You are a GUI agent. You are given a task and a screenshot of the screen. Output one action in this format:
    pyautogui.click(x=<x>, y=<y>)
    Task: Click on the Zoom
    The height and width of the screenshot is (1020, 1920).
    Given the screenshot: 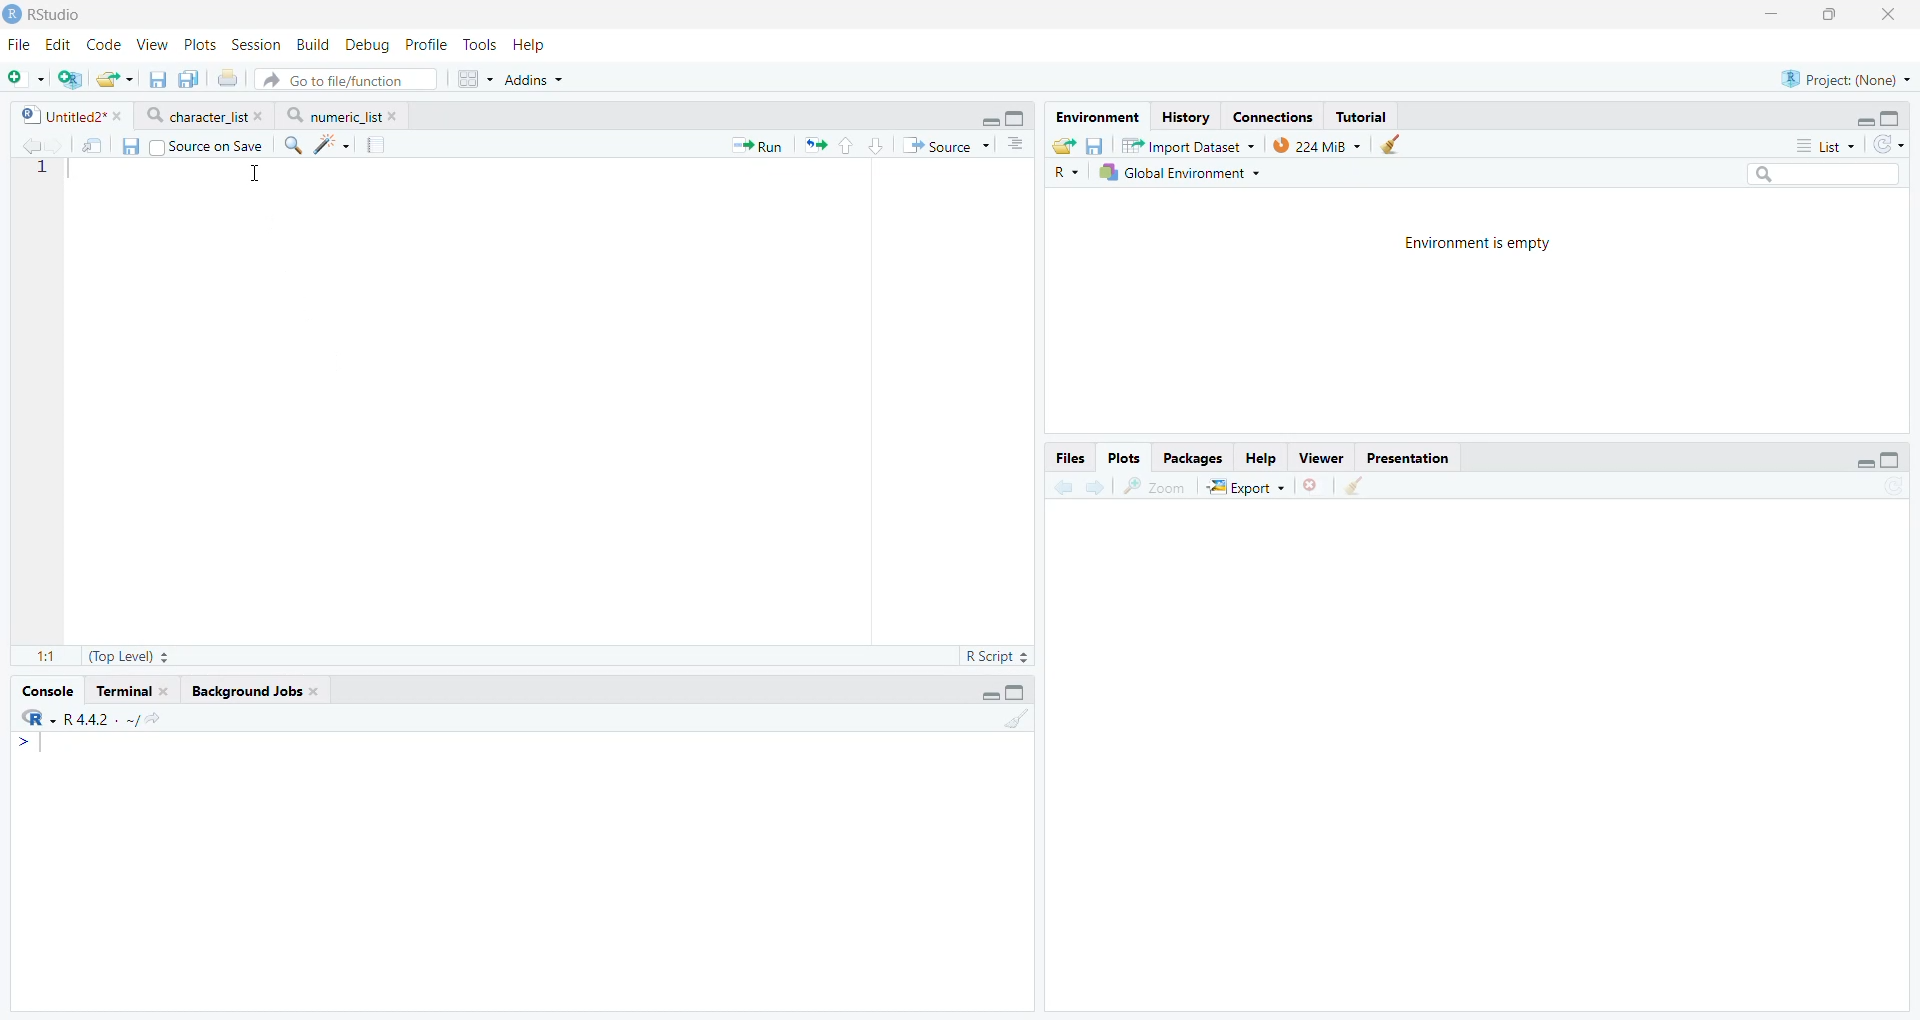 What is the action you would take?
    pyautogui.click(x=1155, y=487)
    